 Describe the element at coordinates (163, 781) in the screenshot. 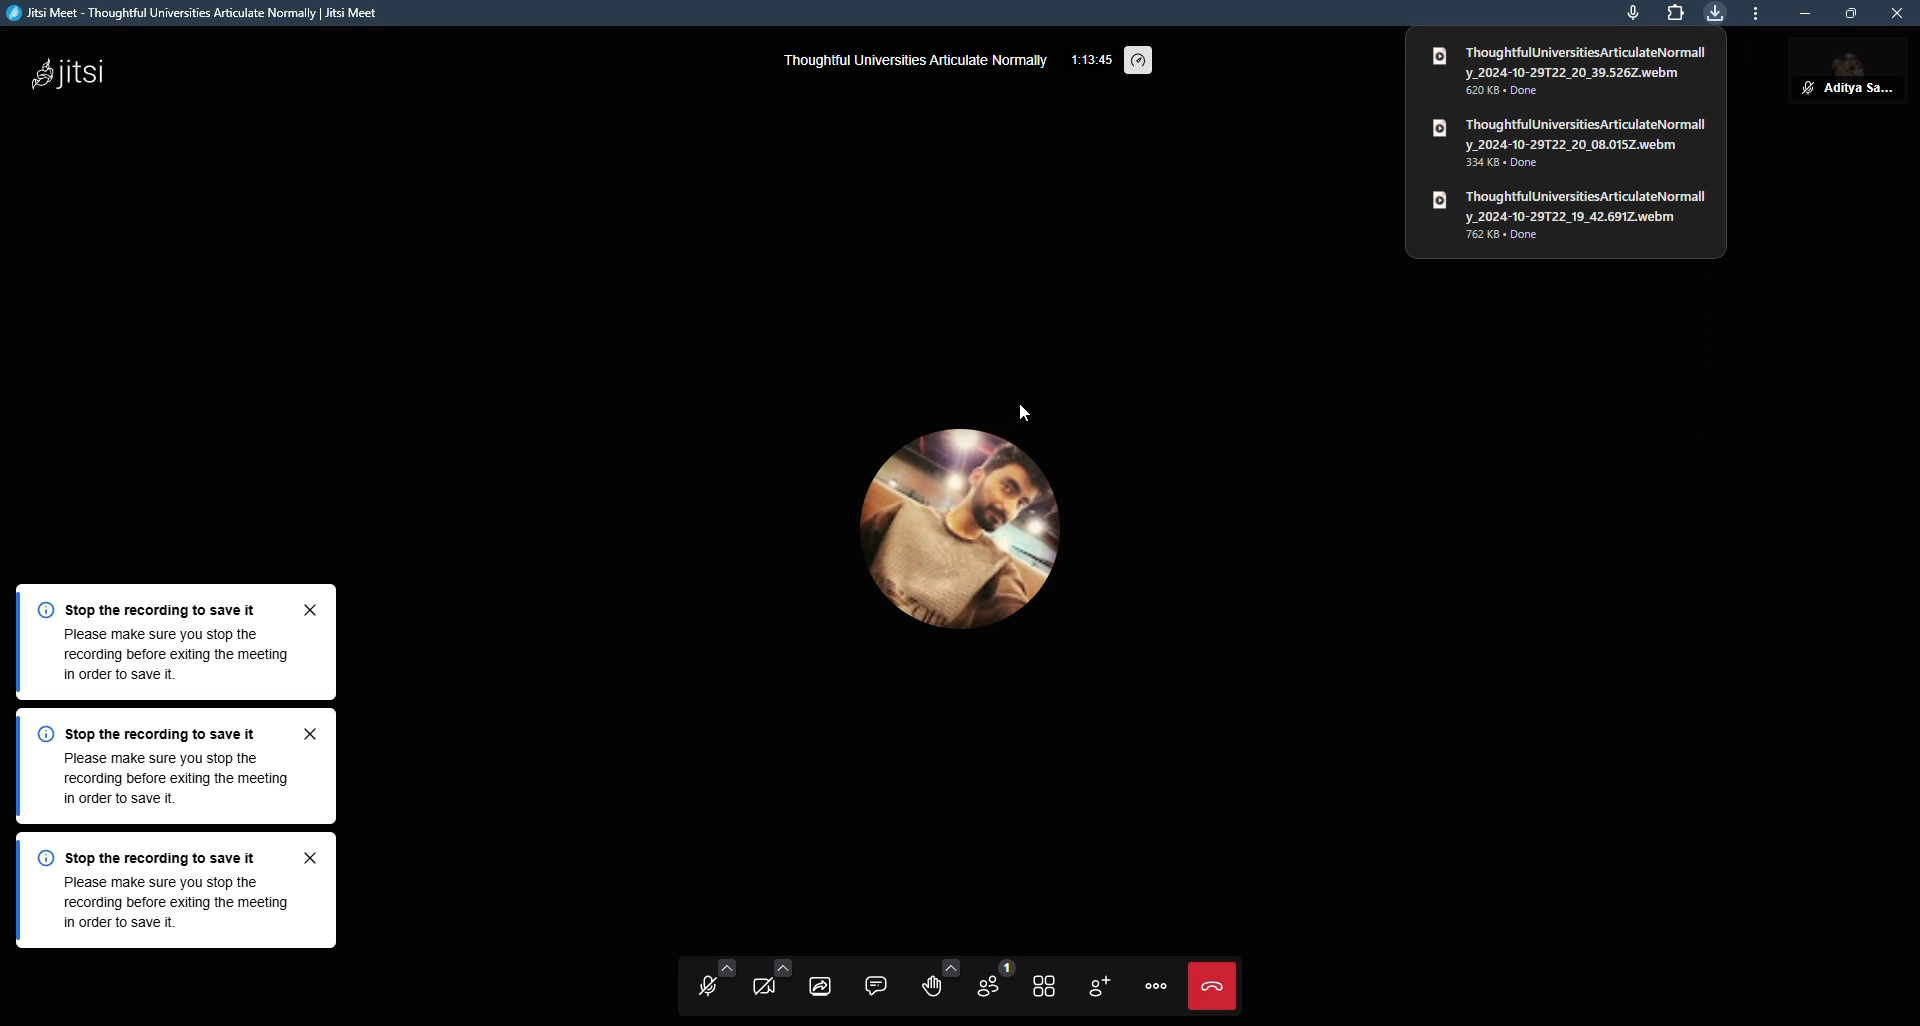

I see `Please make sure you stop therecording before exiting the meeting in order to save it` at that location.